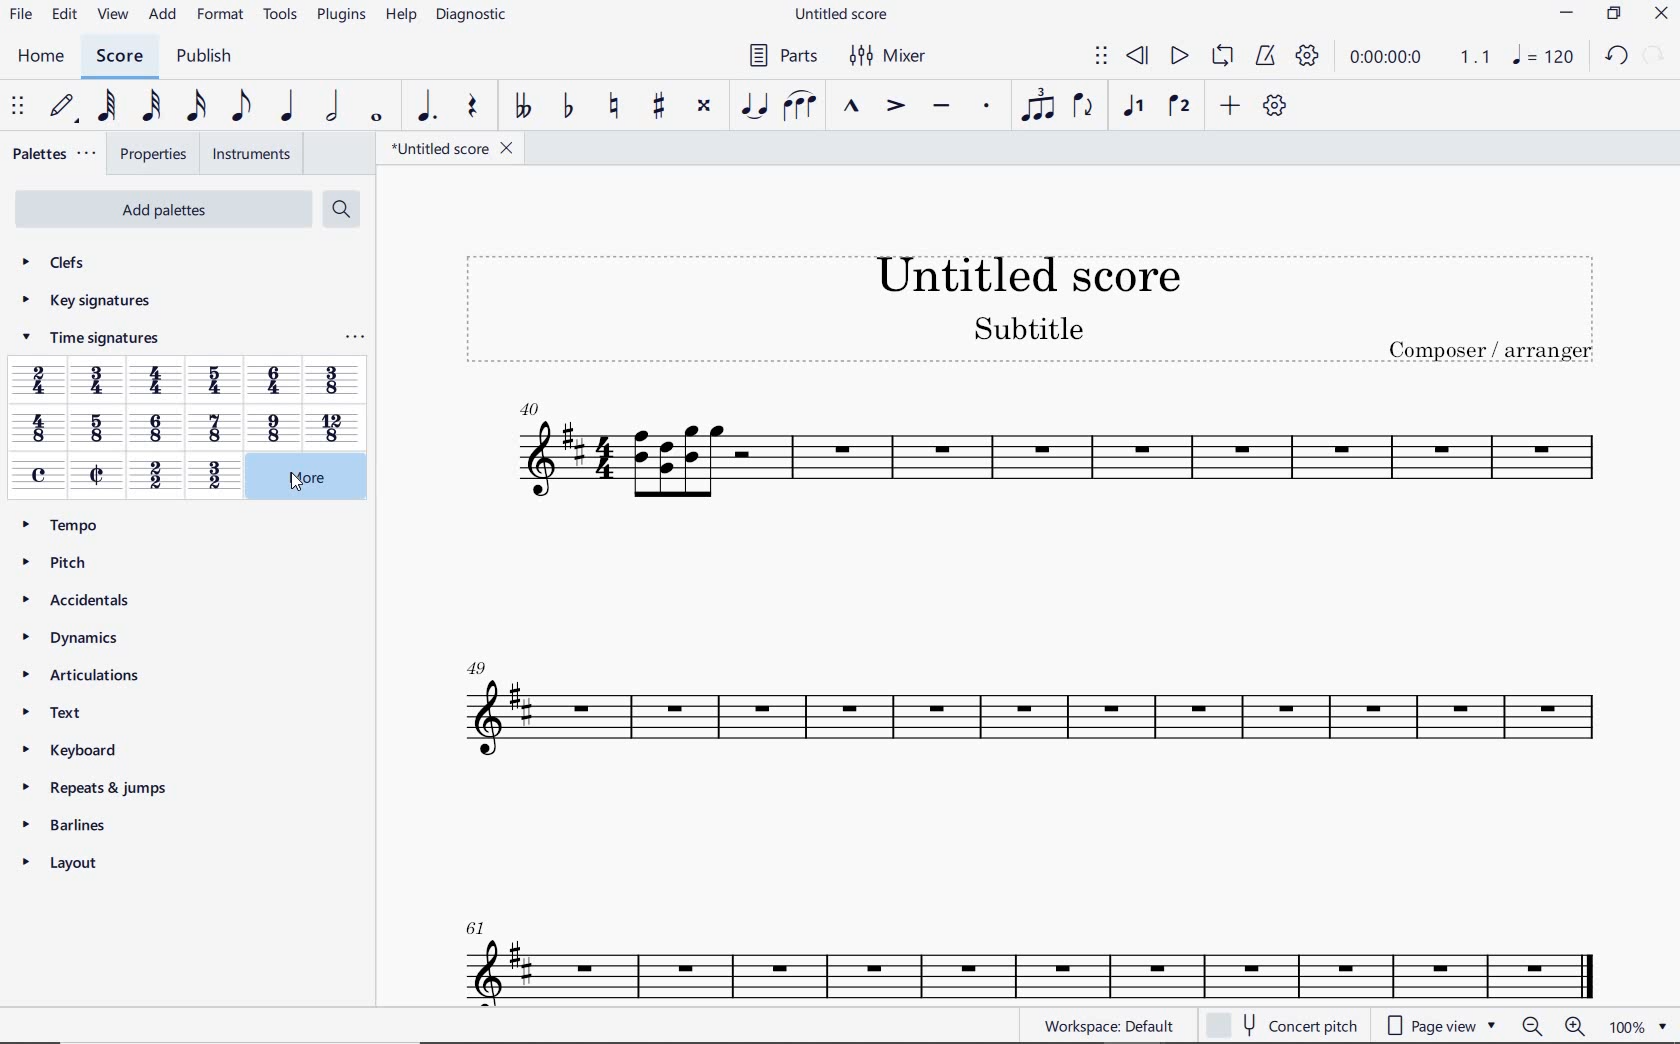 Image resolution: width=1680 pixels, height=1044 pixels. I want to click on REPEATS & JUMPS, so click(98, 783).